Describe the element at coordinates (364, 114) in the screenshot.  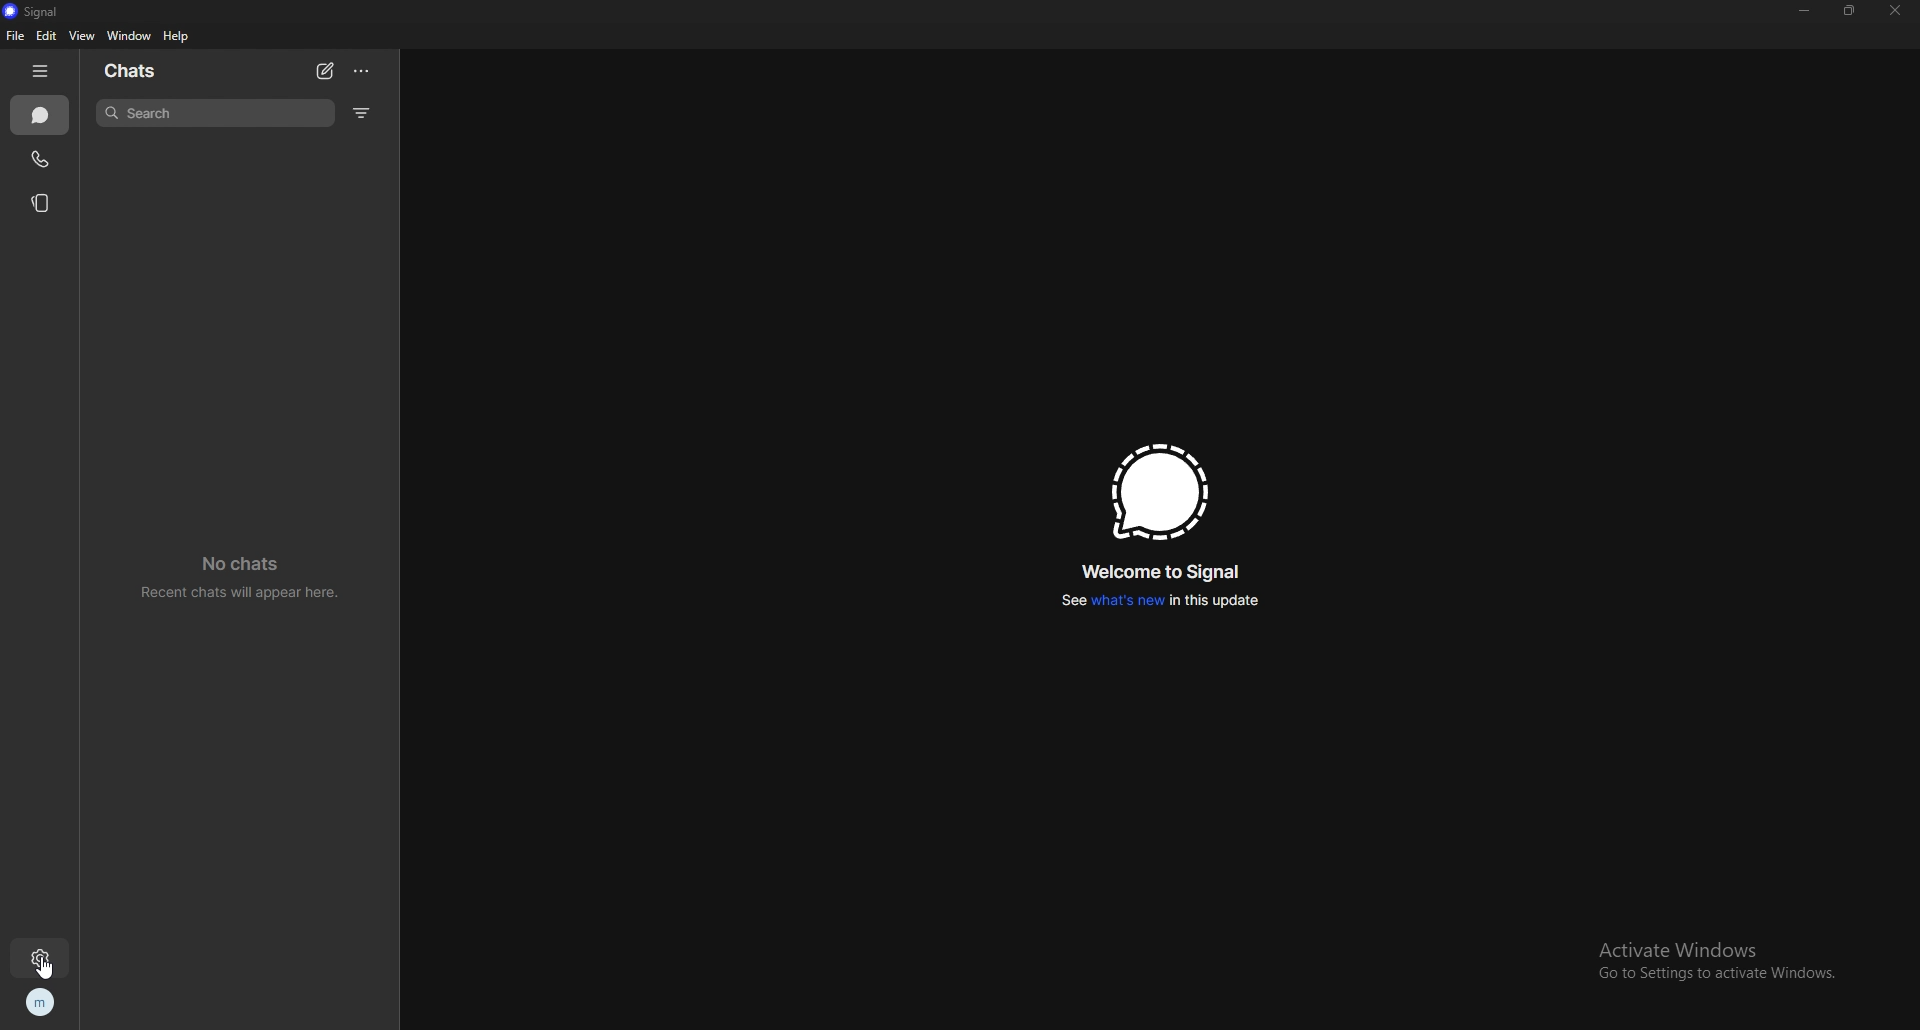
I see `filter` at that location.